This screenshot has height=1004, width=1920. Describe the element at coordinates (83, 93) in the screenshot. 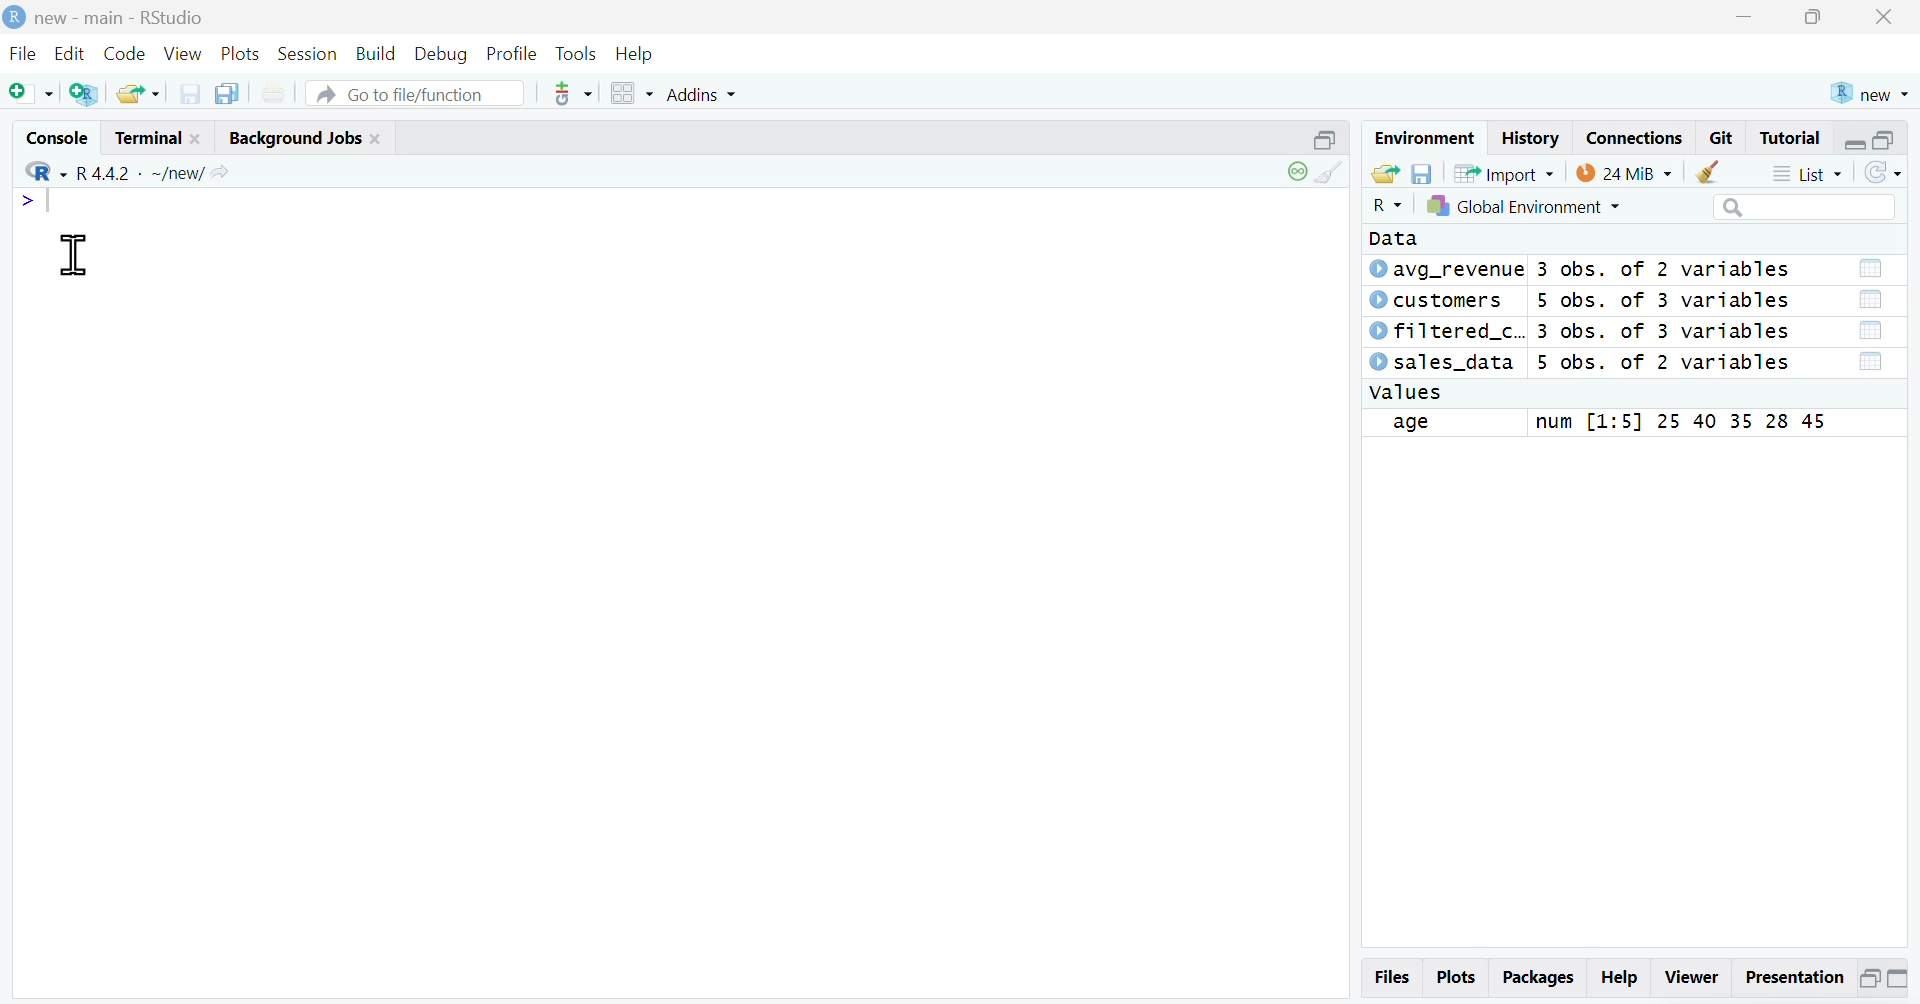

I see `Create a Project` at that location.